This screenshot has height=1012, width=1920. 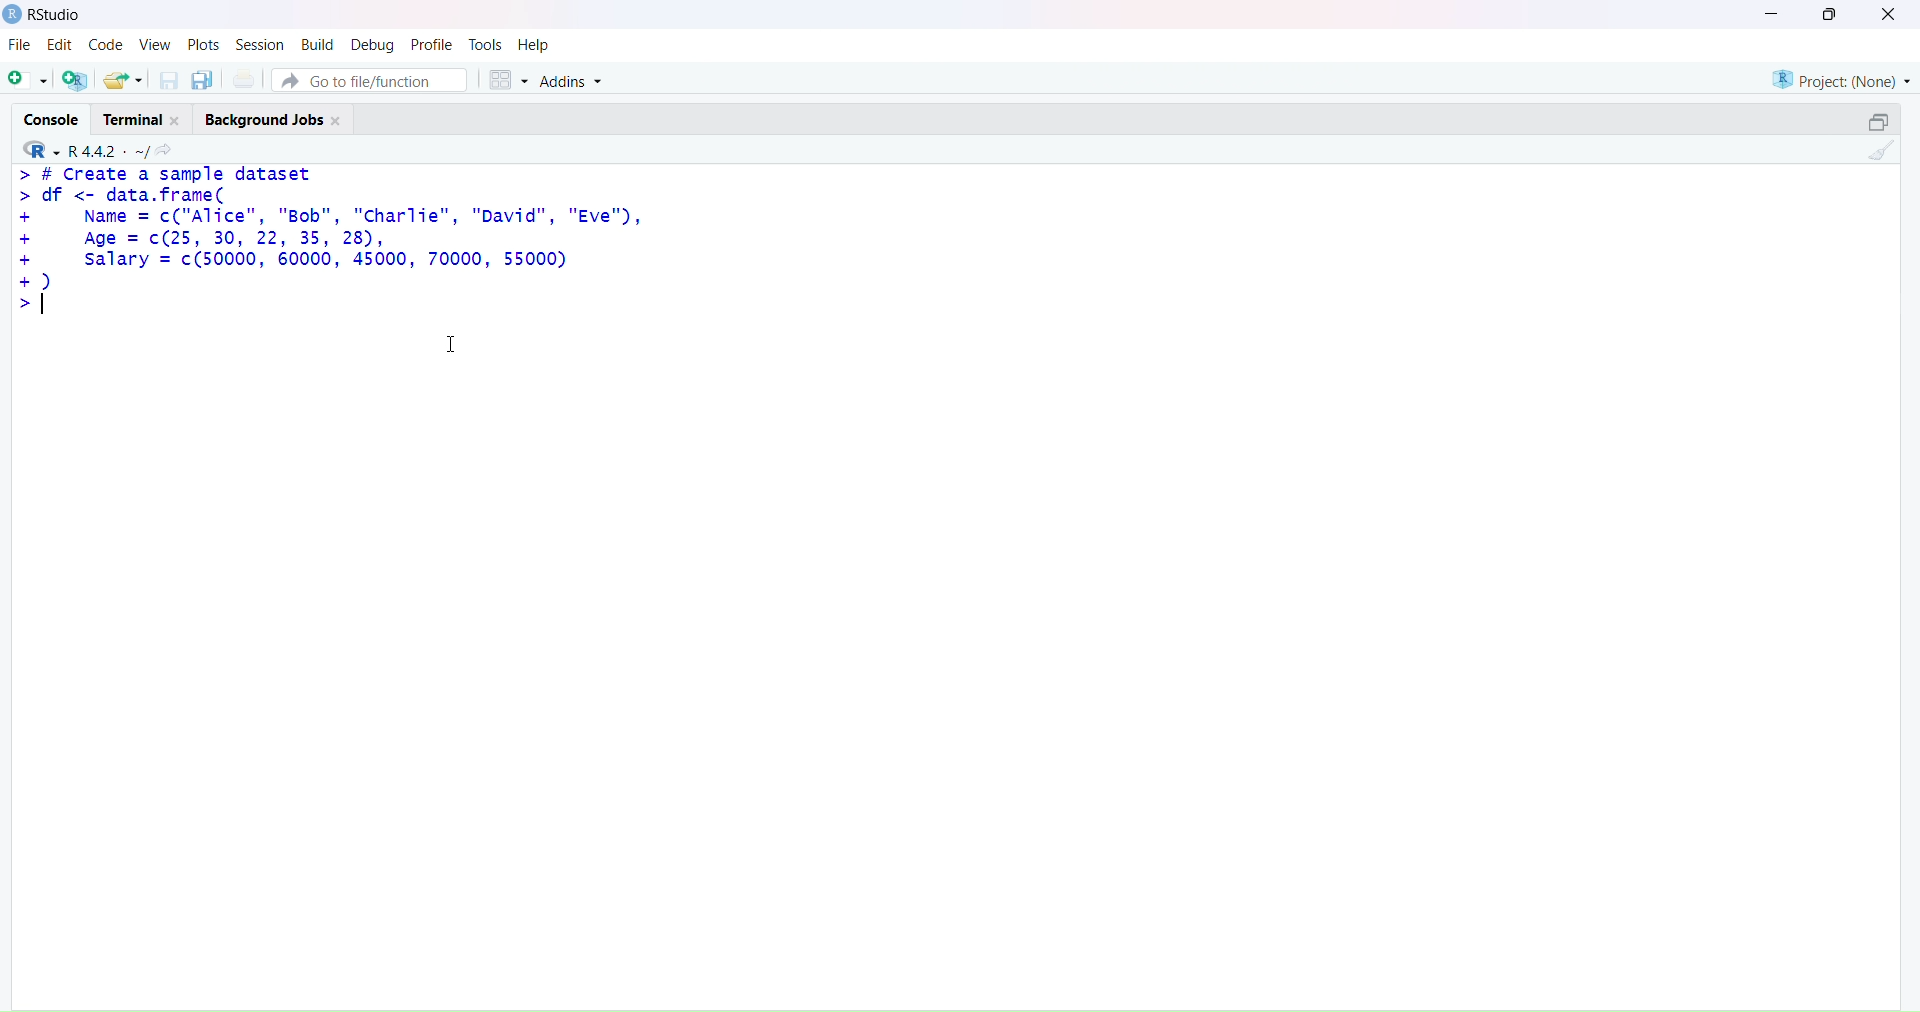 I want to click on text cursor, so click(x=41, y=303).